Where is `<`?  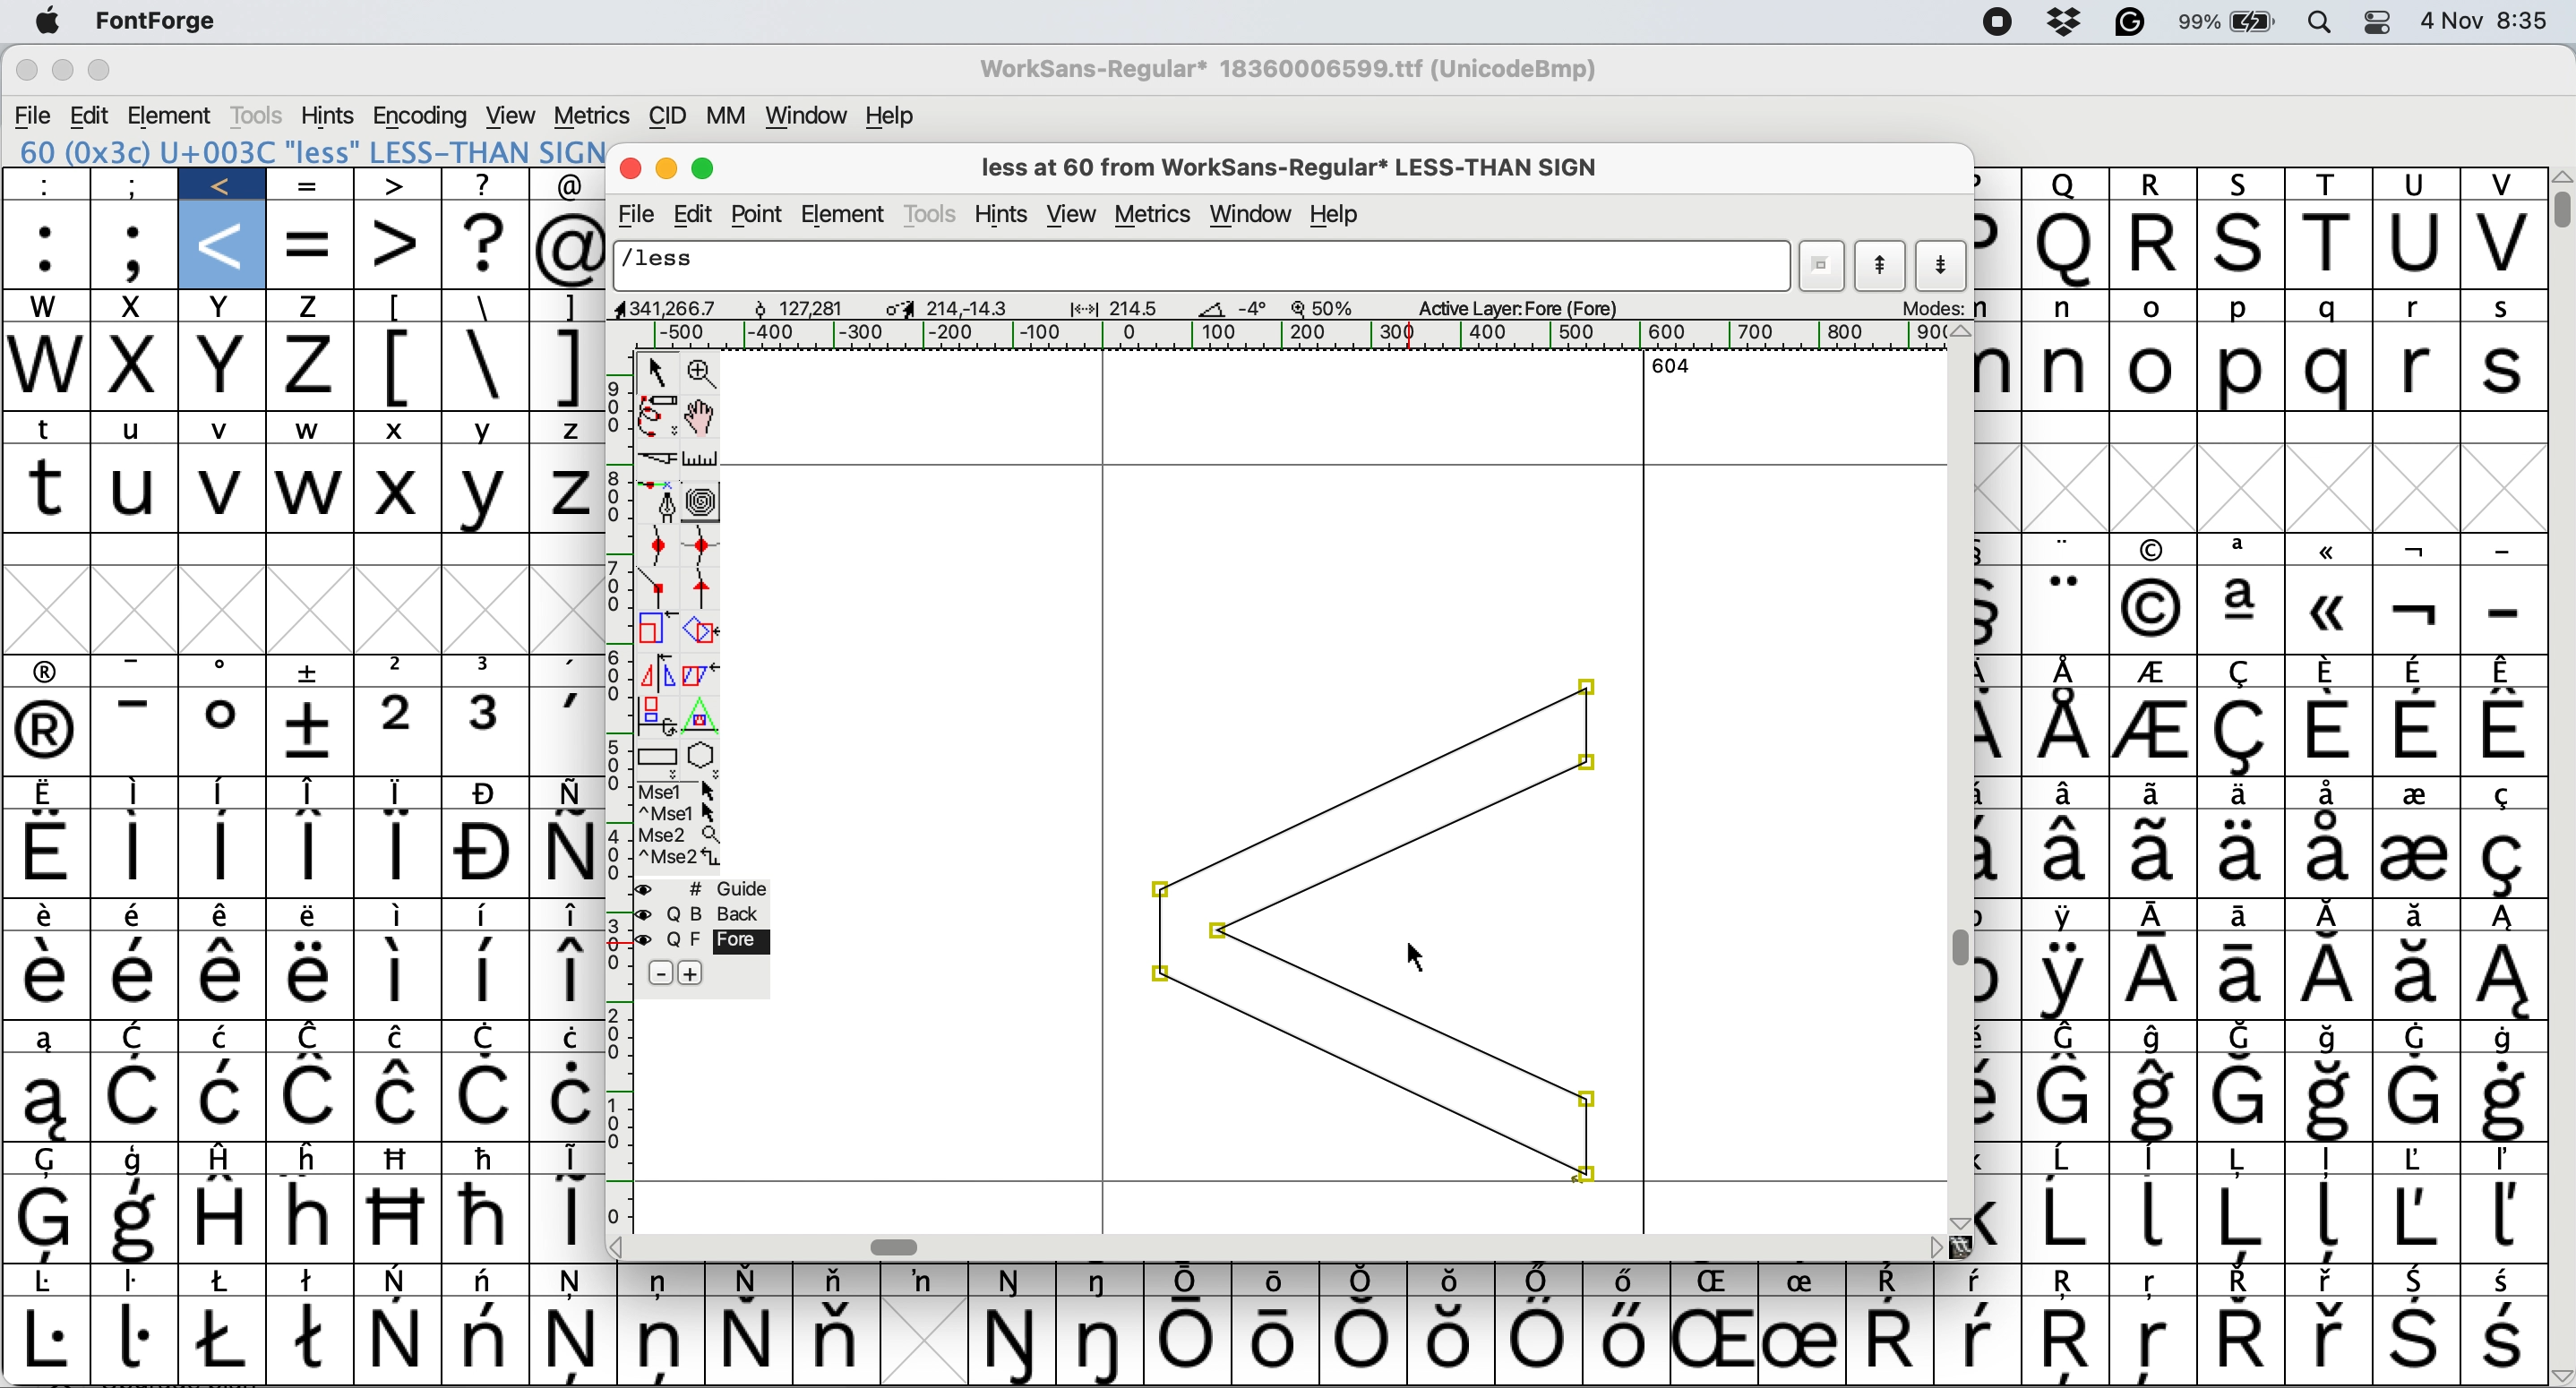
< is located at coordinates (225, 245).